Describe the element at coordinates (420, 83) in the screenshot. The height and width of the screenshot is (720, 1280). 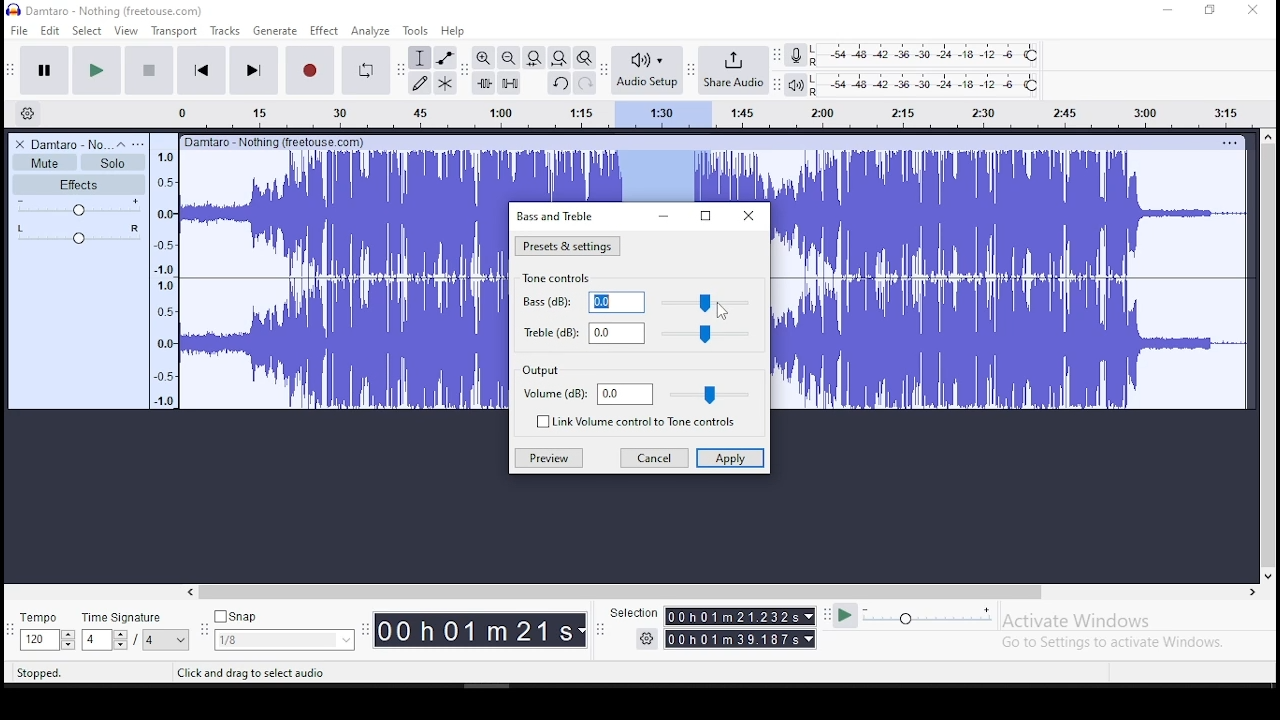
I see `draw tool` at that location.